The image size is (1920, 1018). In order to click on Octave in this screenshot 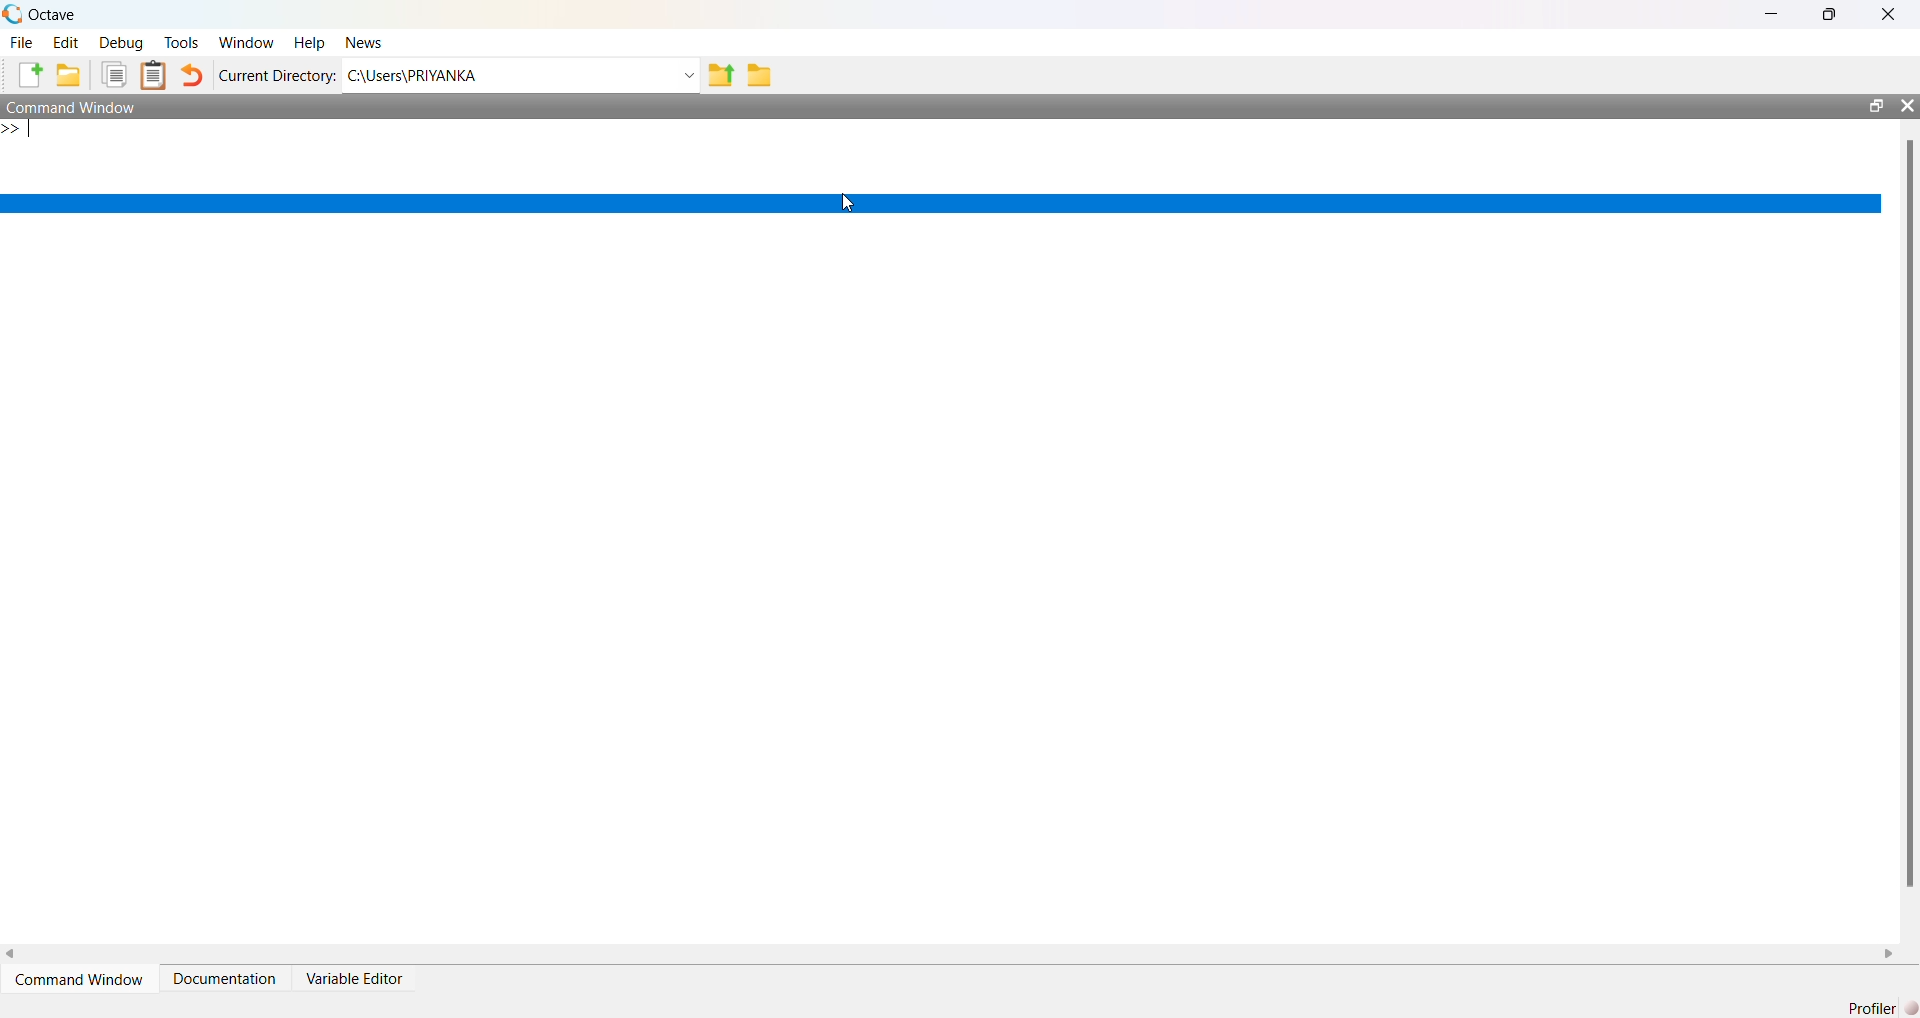, I will do `click(52, 14)`.